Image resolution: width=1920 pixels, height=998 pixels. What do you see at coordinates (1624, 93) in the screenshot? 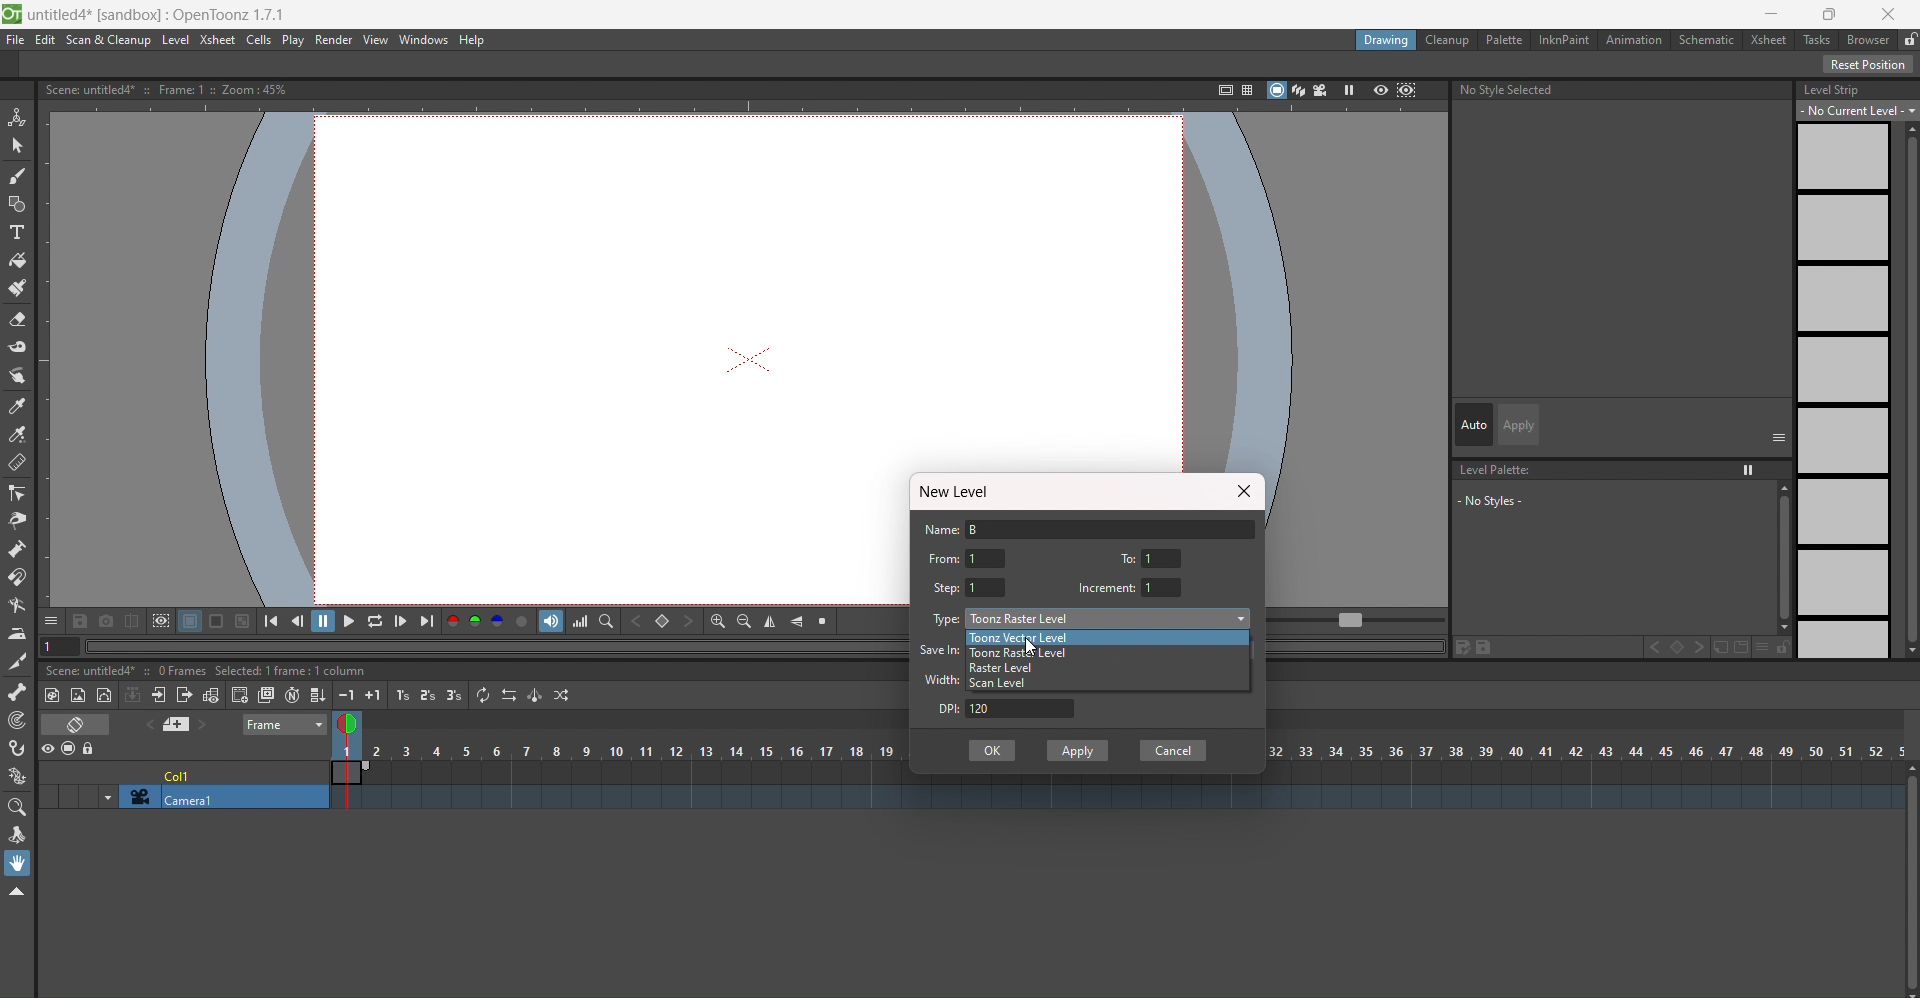
I see `no style selected` at bounding box center [1624, 93].